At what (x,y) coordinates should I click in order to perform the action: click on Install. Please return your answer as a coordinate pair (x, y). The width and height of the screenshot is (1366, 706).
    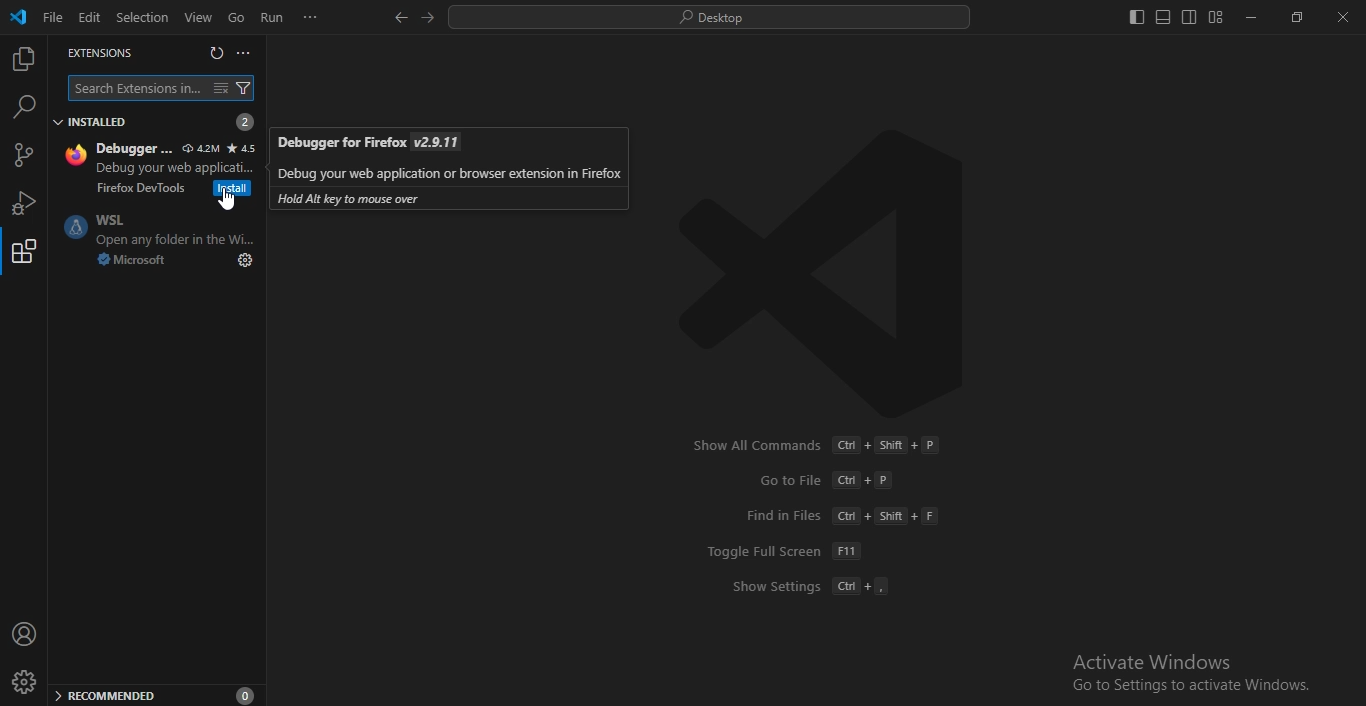
    Looking at the image, I should click on (230, 188).